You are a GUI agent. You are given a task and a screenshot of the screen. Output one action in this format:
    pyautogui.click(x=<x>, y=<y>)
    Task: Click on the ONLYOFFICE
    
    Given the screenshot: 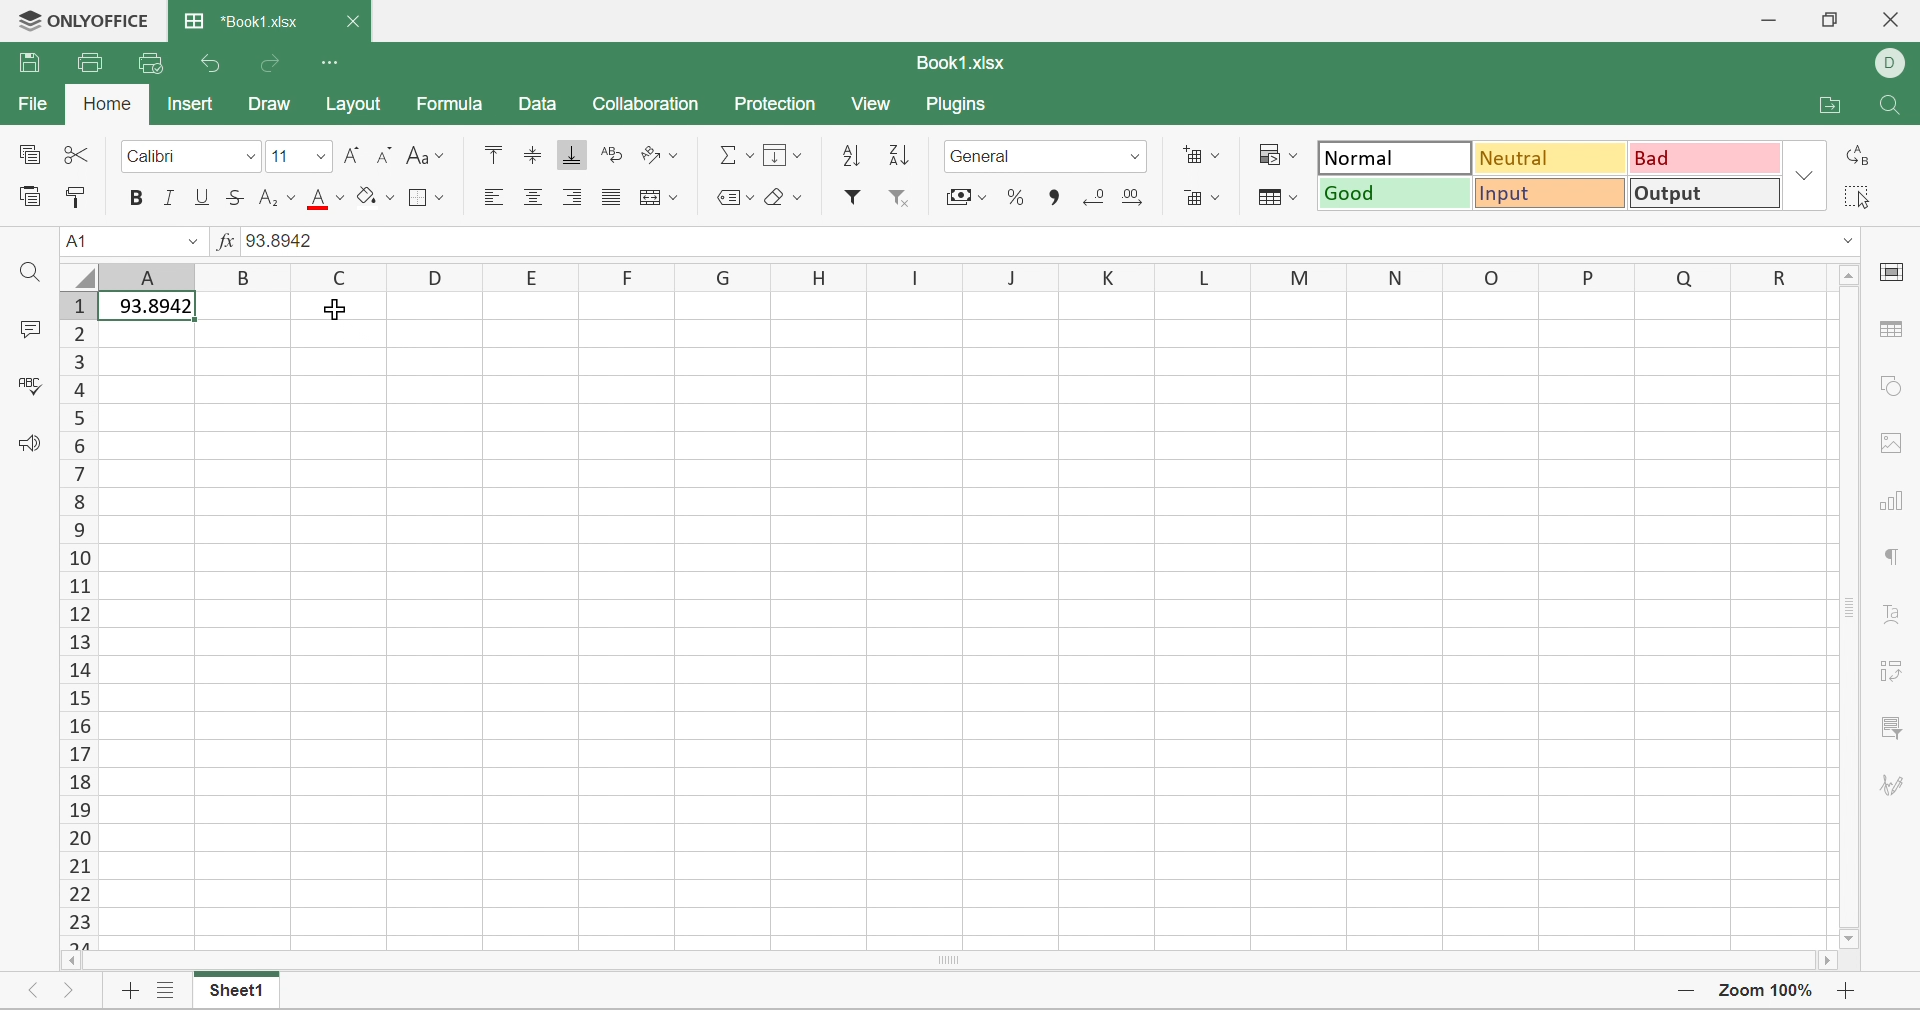 What is the action you would take?
    pyautogui.click(x=79, y=20)
    